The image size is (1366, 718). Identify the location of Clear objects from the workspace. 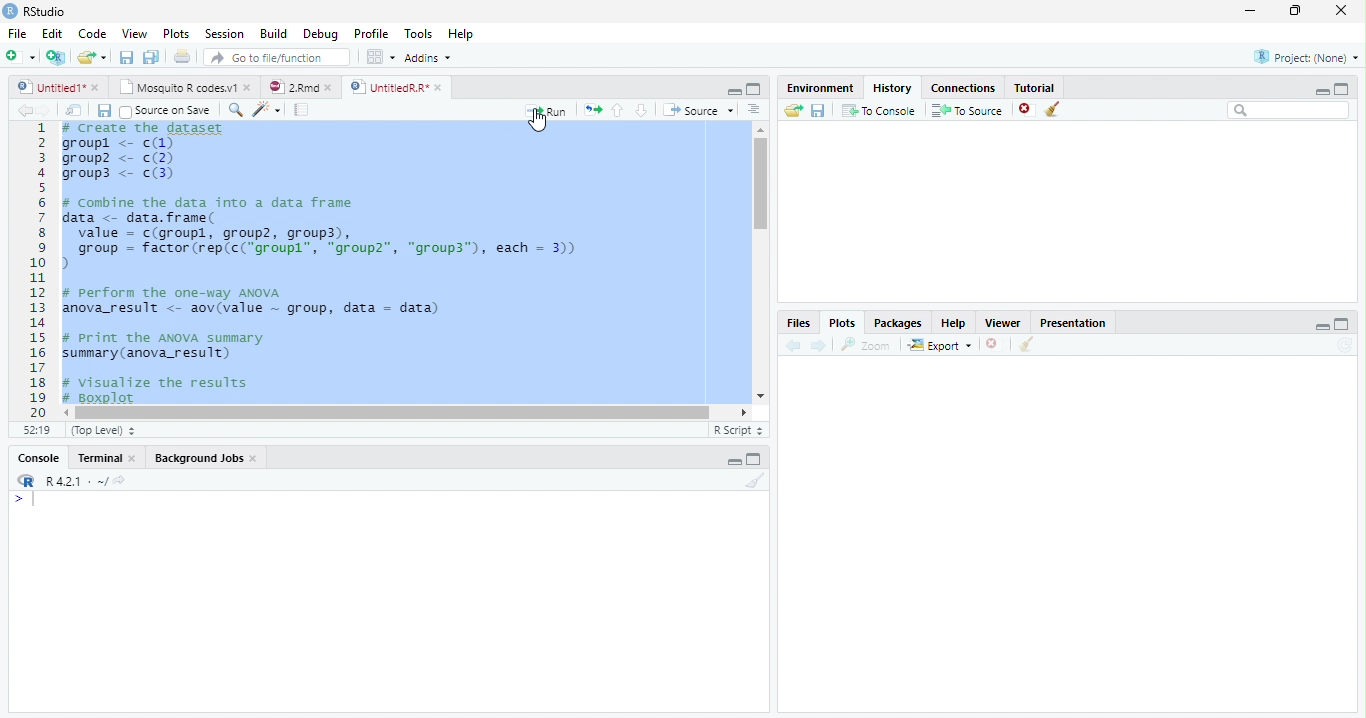
(1051, 106).